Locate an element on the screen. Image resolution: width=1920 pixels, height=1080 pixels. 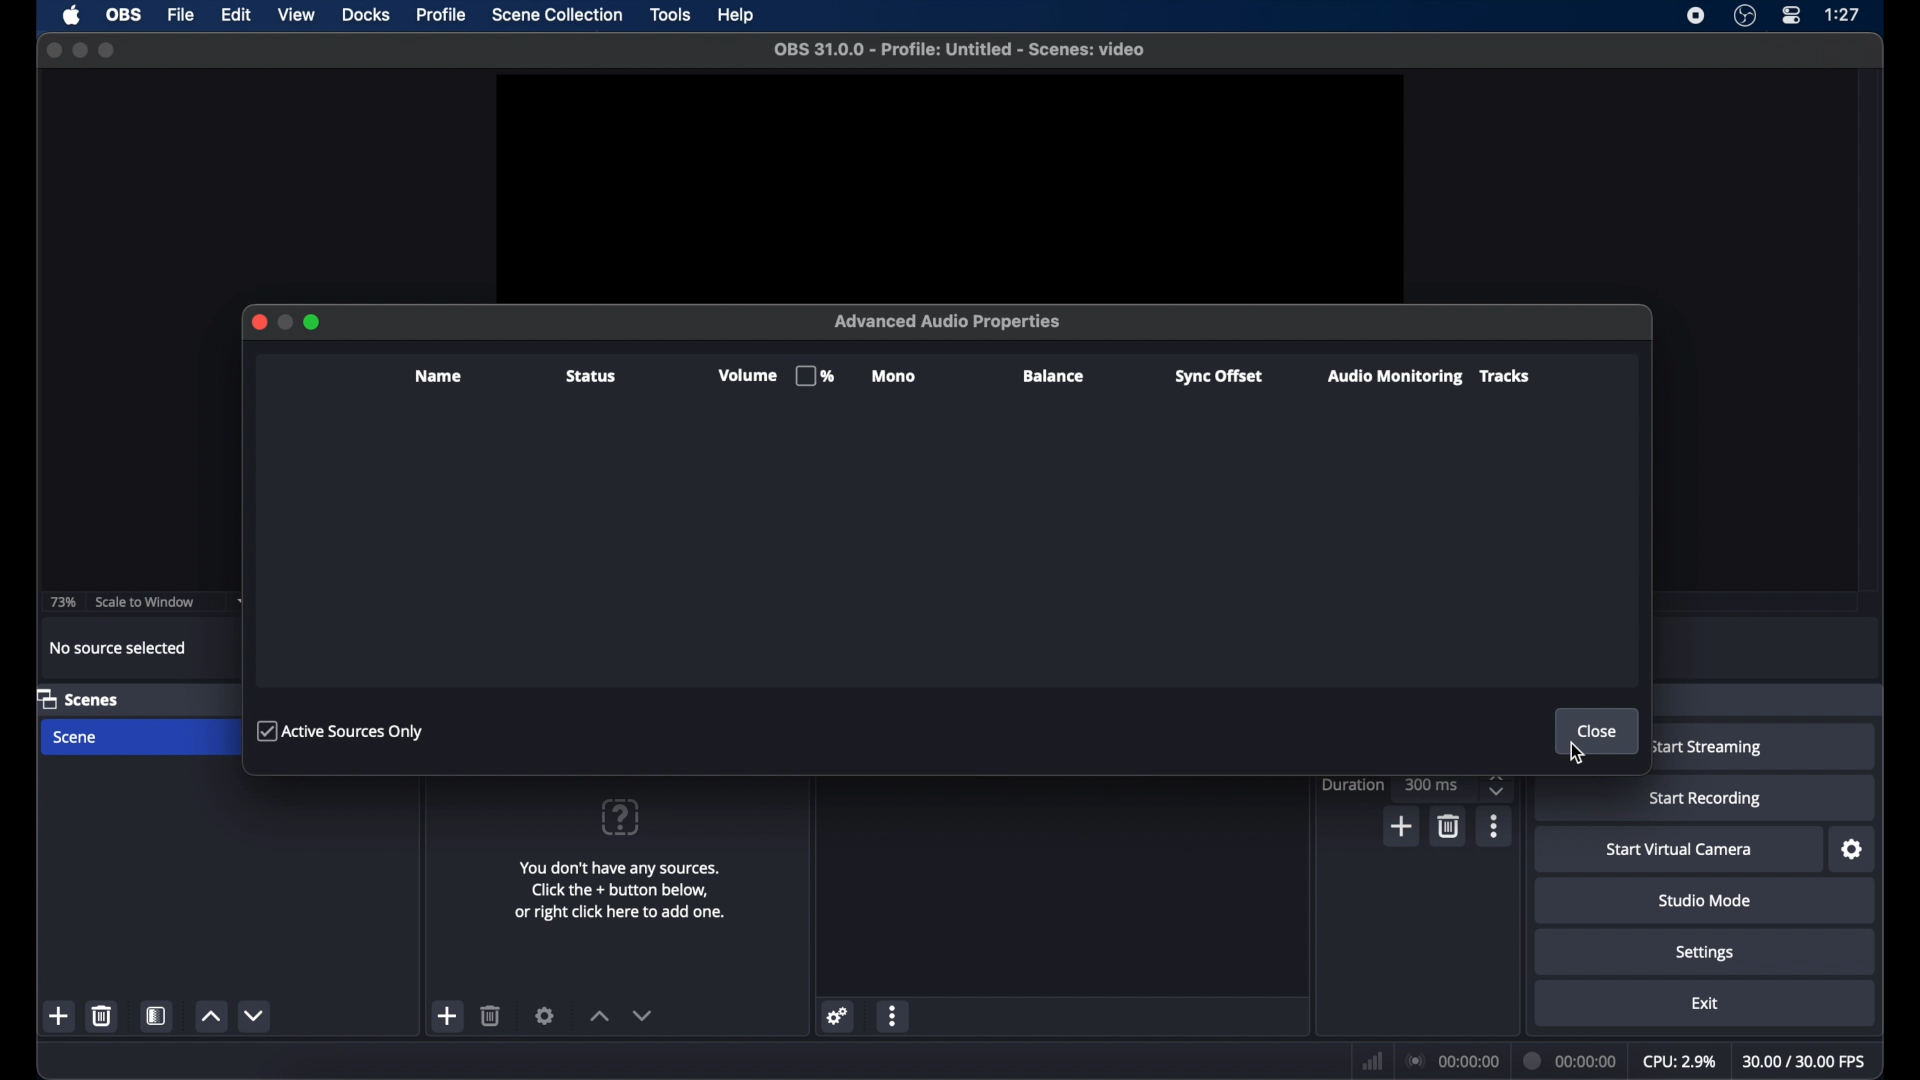
name is located at coordinates (439, 376).